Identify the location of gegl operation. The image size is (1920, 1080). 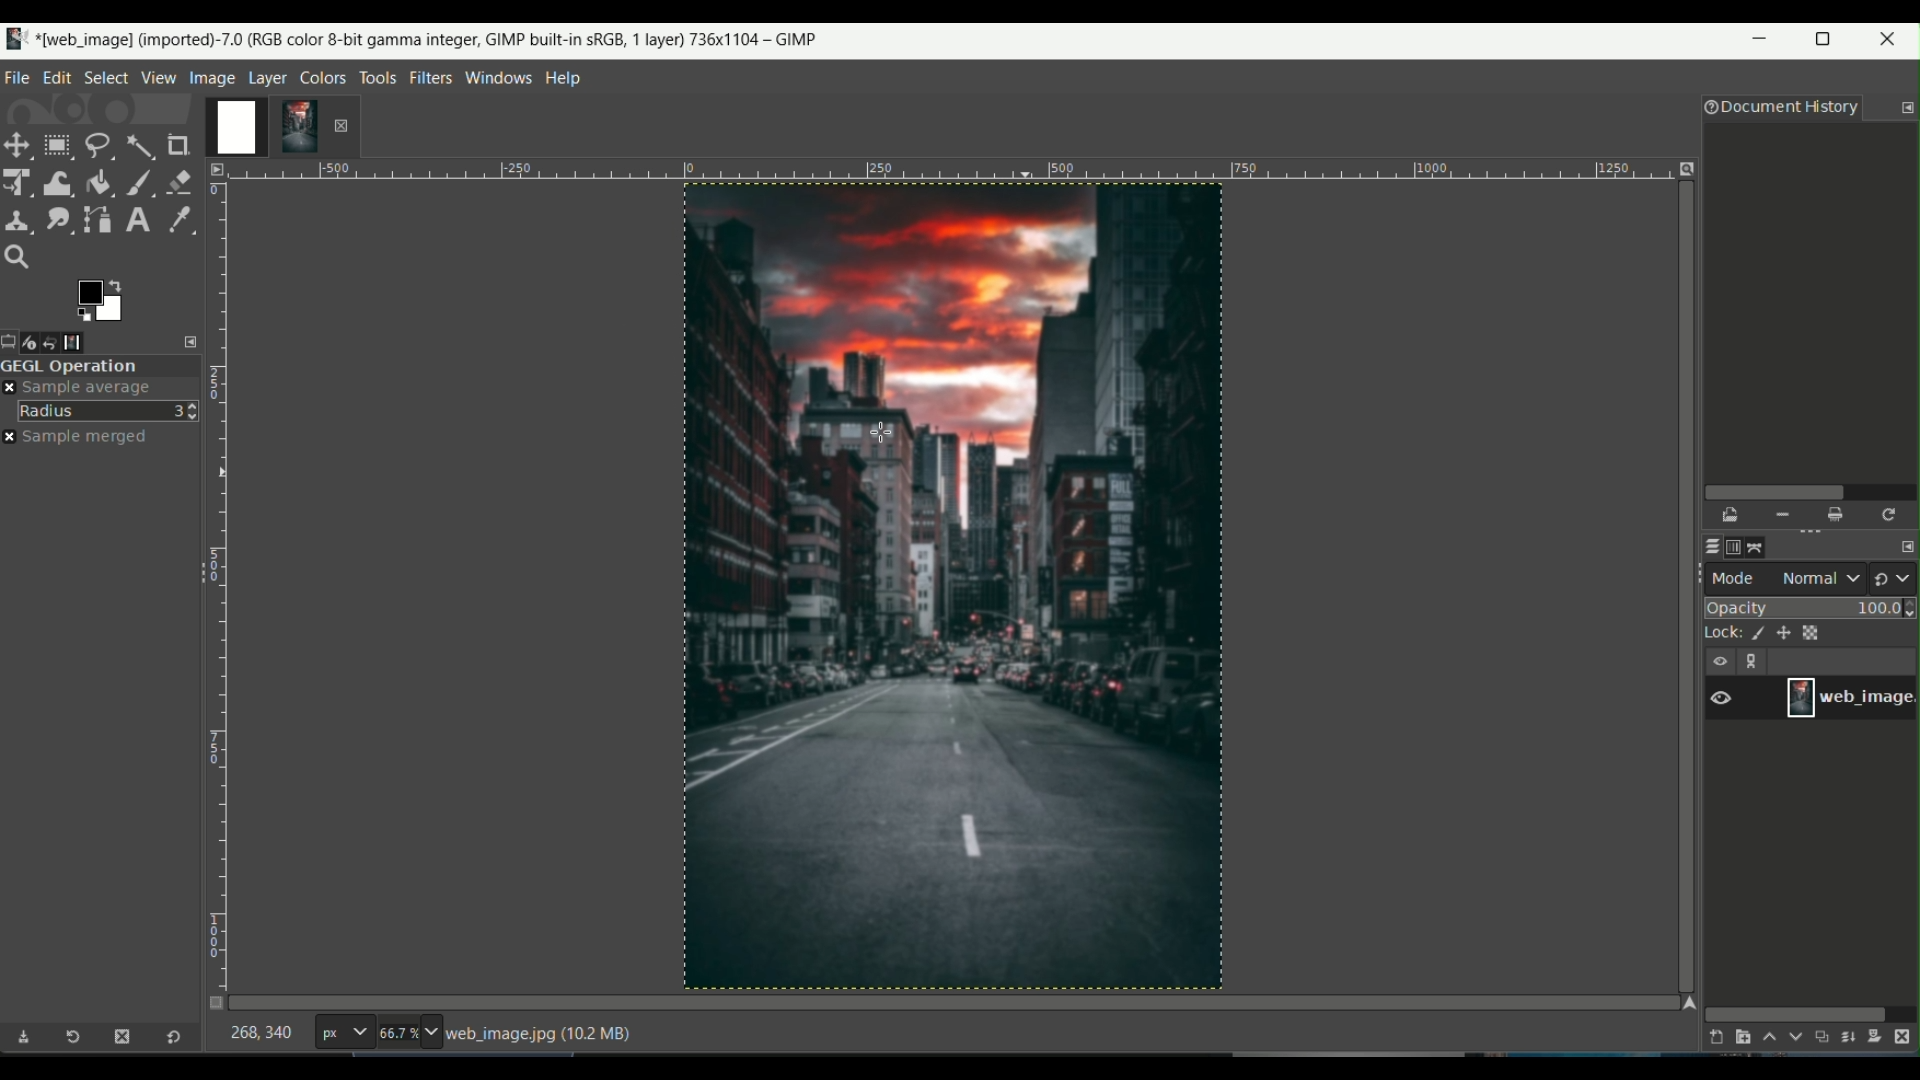
(100, 366).